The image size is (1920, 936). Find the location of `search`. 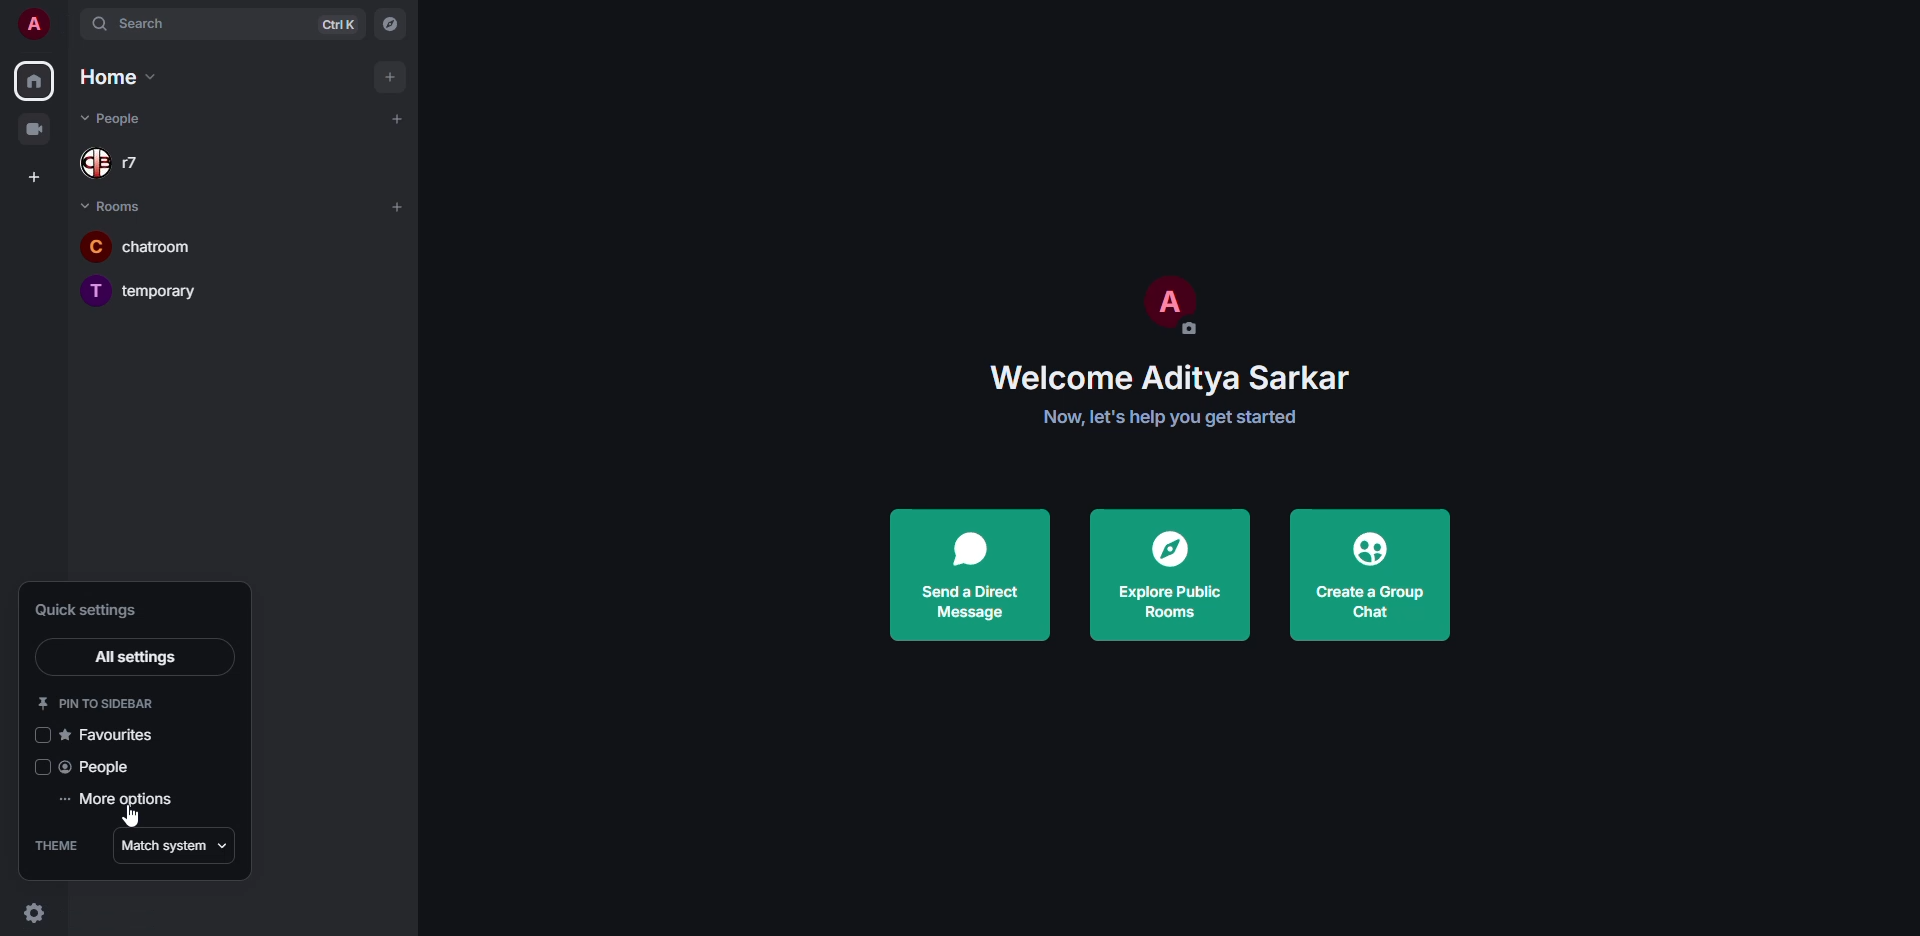

search is located at coordinates (156, 23).